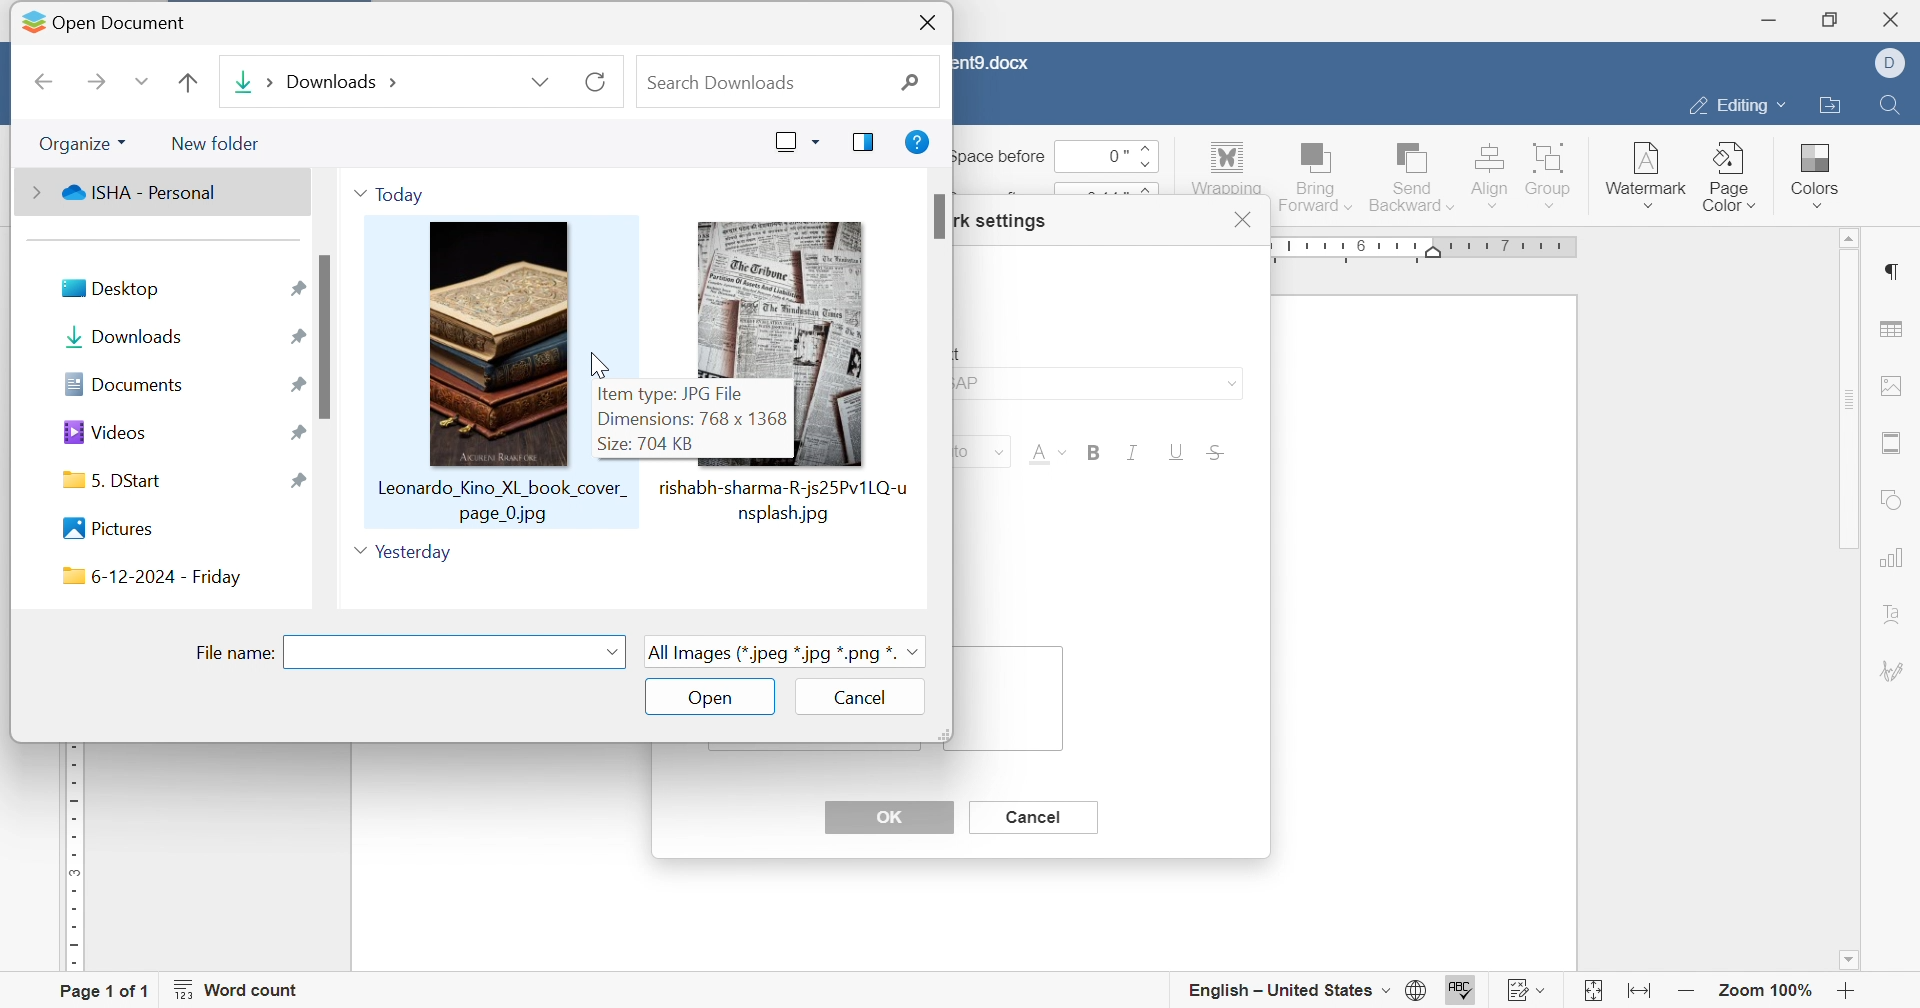  Describe the element at coordinates (1889, 272) in the screenshot. I see `paragraph settings` at that location.